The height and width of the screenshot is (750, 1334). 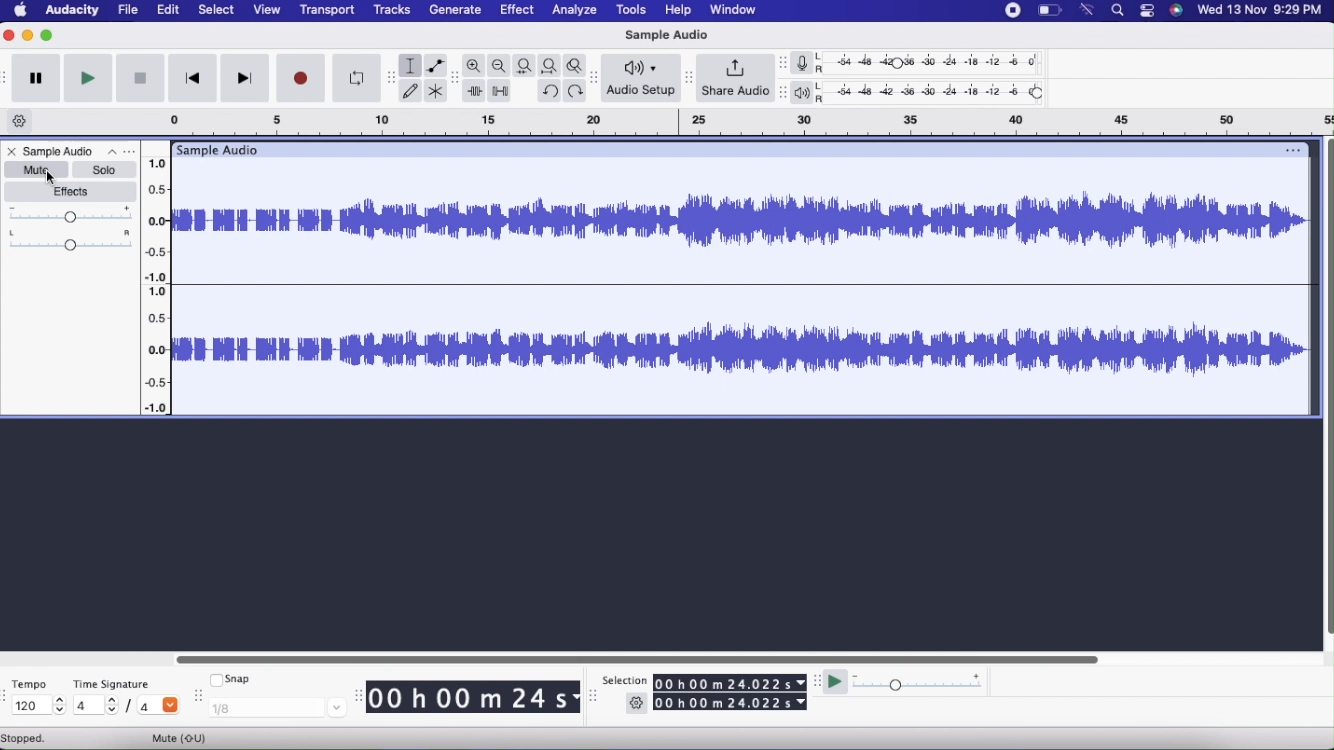 I want to click on Trim audio outside selection, so click(x=476, y=90).